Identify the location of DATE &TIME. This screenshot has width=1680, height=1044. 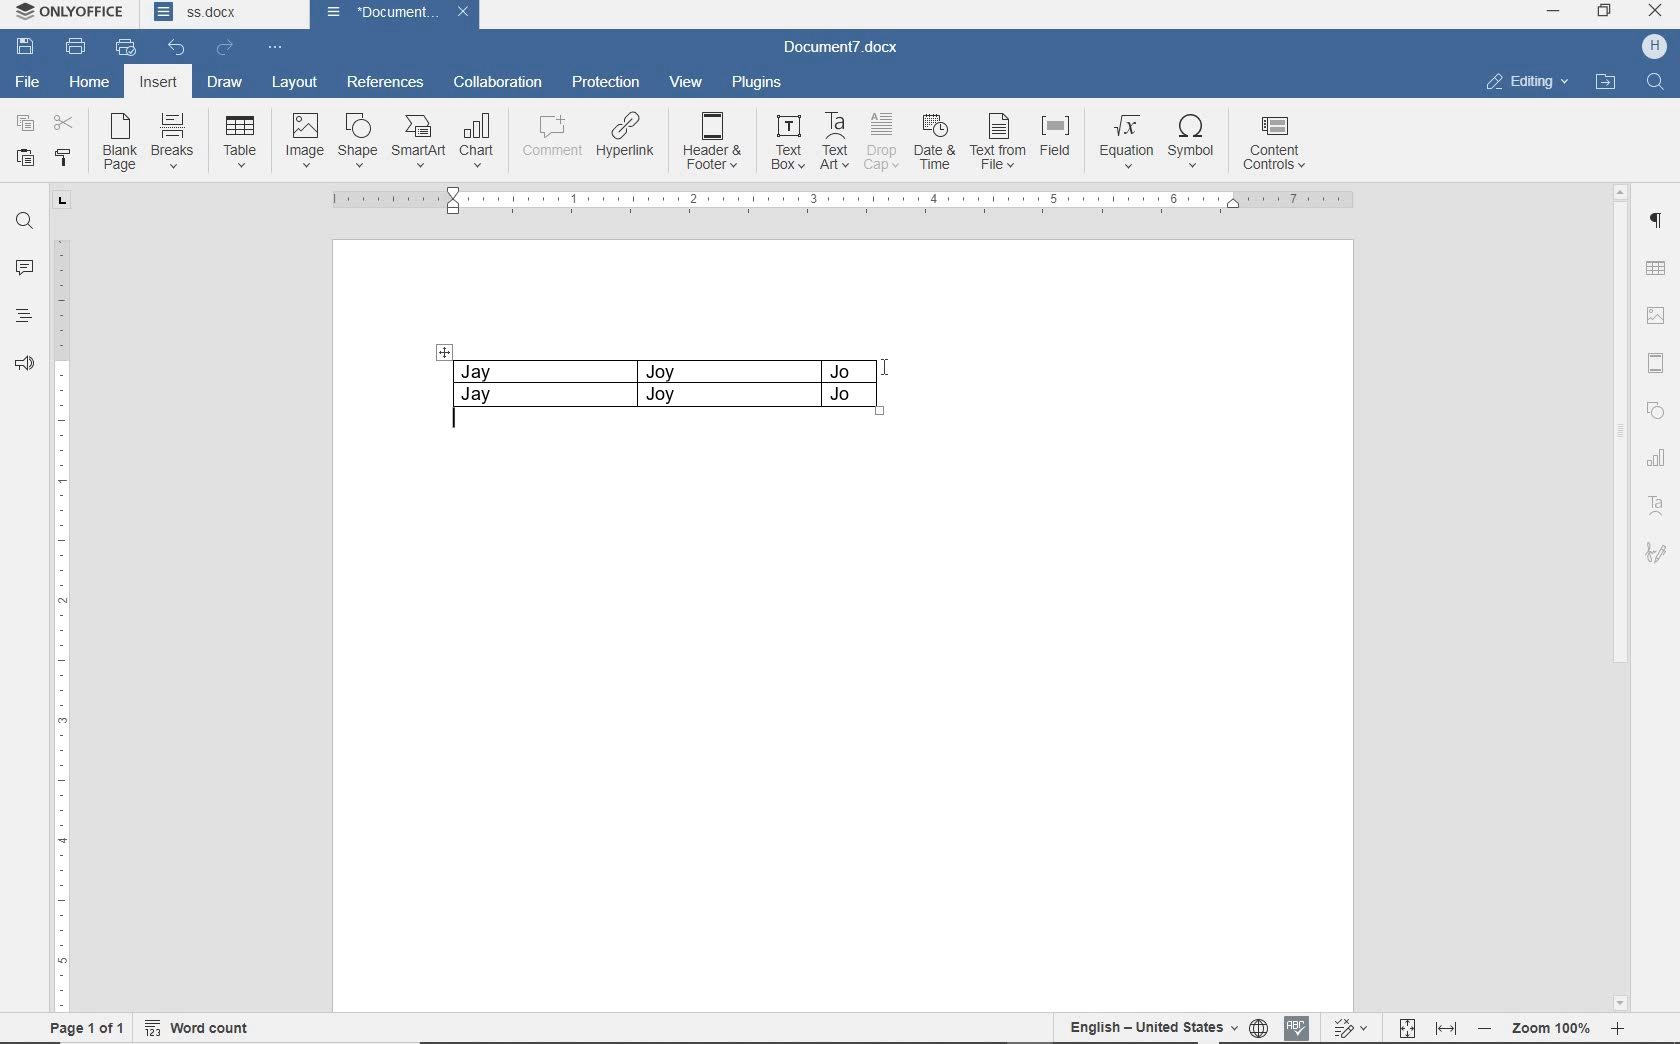
(934, 141).